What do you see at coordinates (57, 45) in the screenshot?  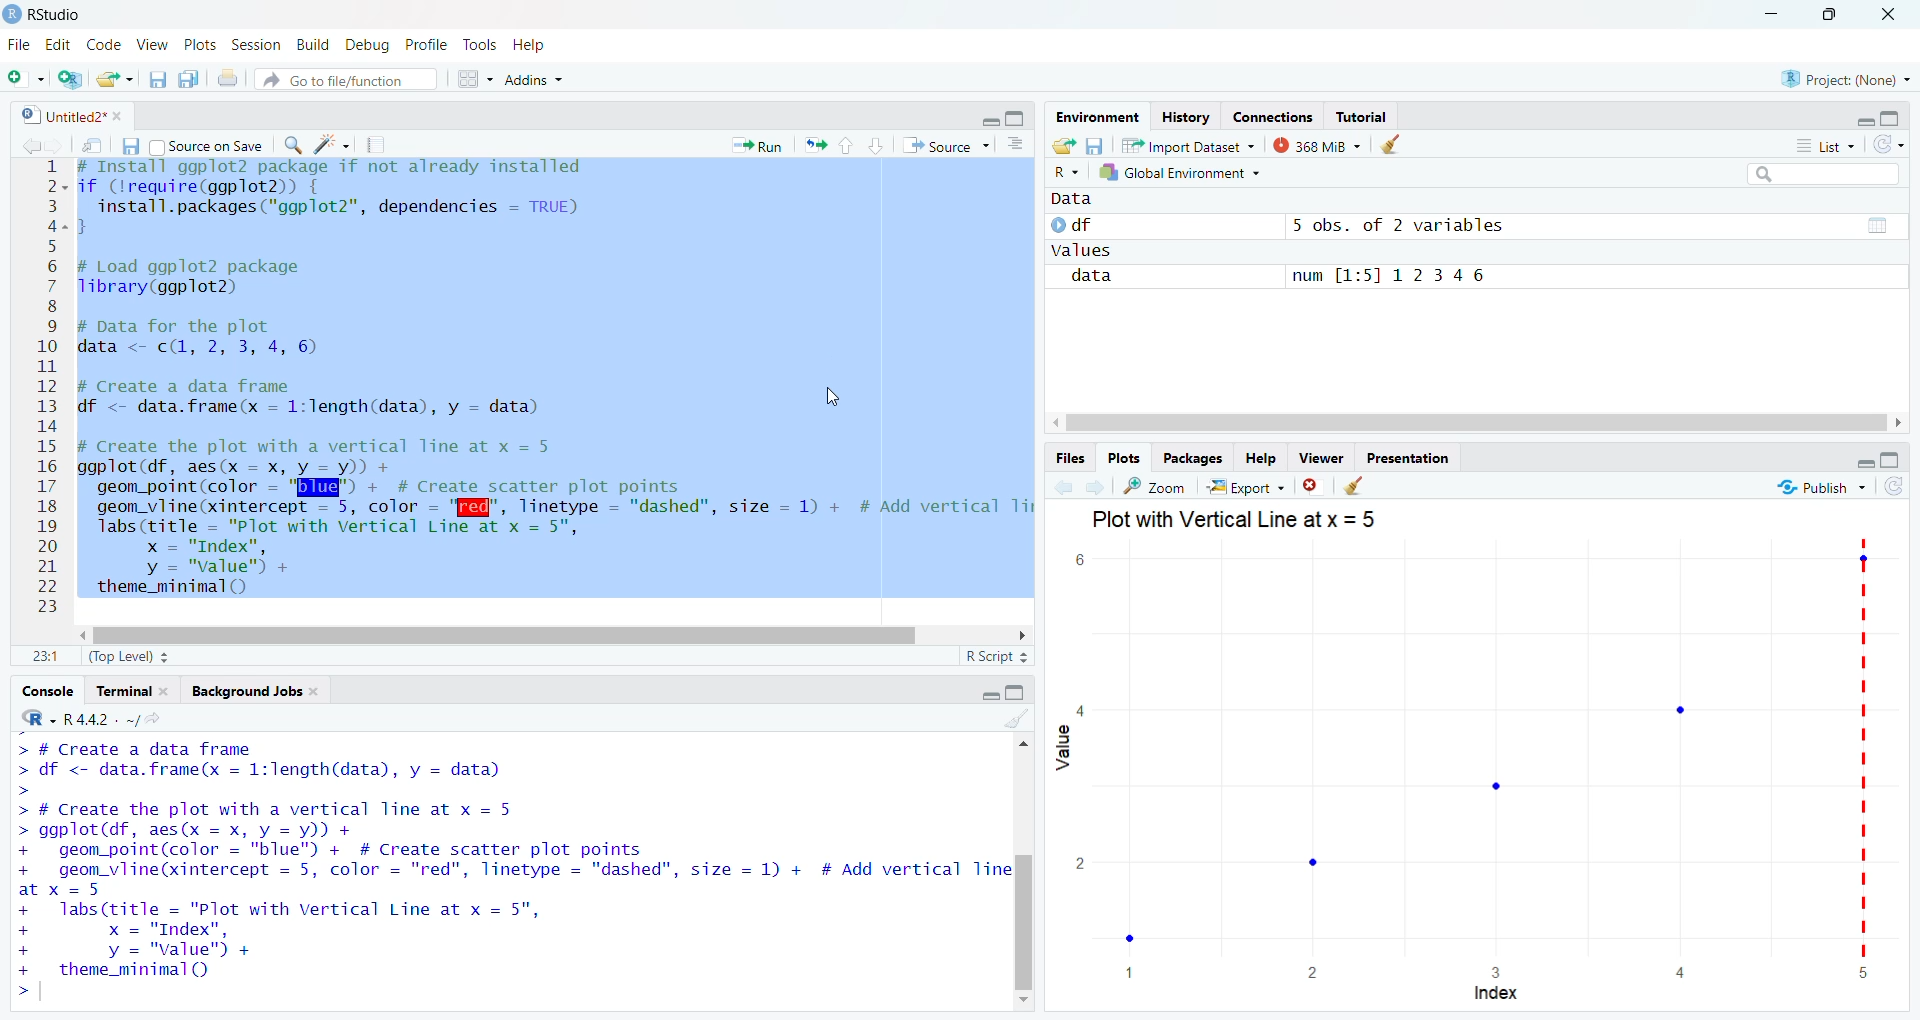 I see `Edit` at bounding box center [57, 45].